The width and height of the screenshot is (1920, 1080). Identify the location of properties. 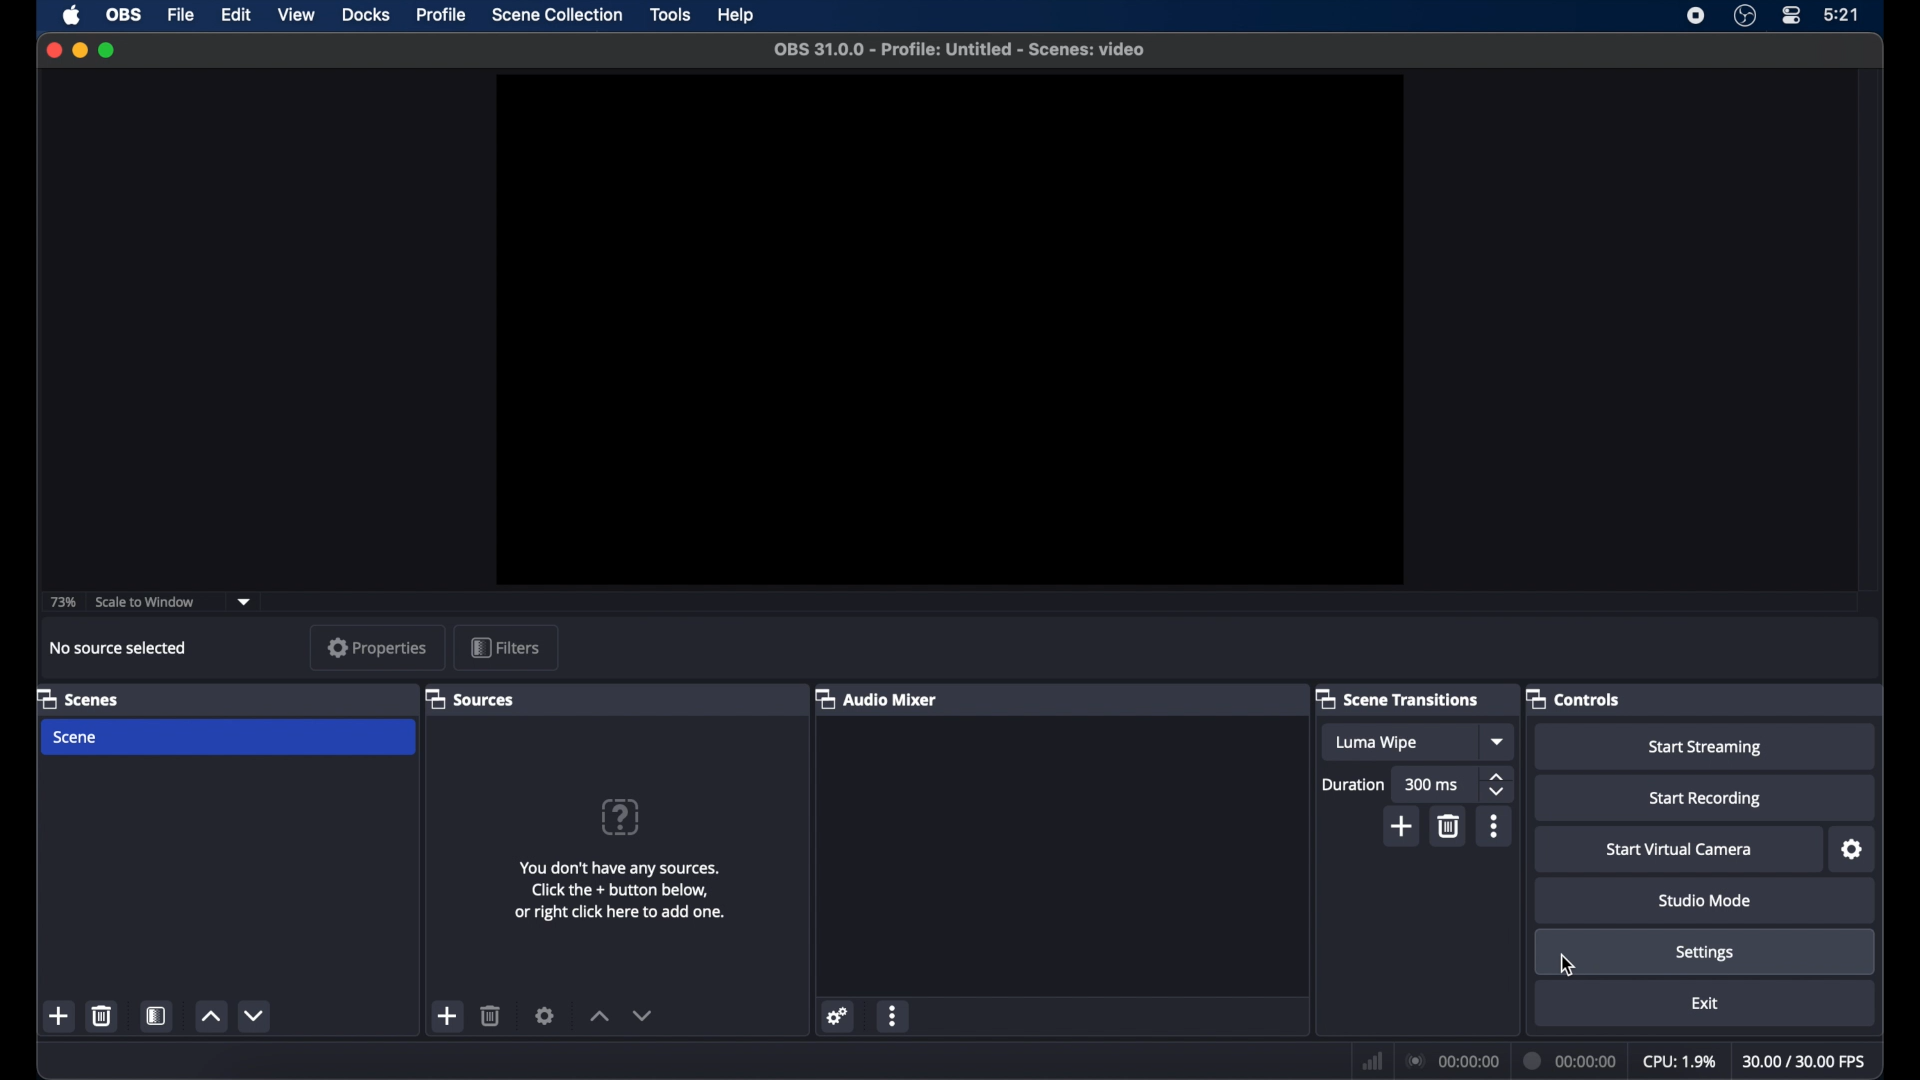
(378, 647).